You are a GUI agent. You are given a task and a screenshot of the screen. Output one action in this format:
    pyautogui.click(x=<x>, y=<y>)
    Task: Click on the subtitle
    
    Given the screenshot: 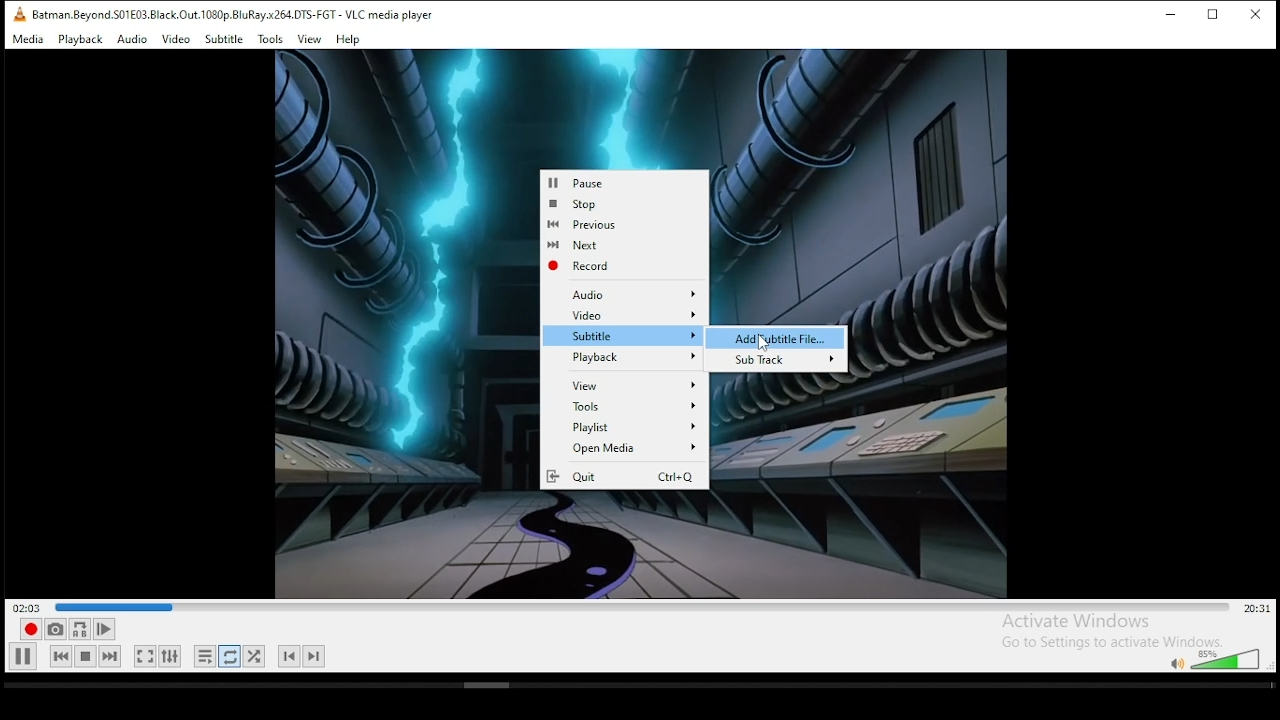 What is the action you would take?
    pyautogui.click(x=224, y=39)
    